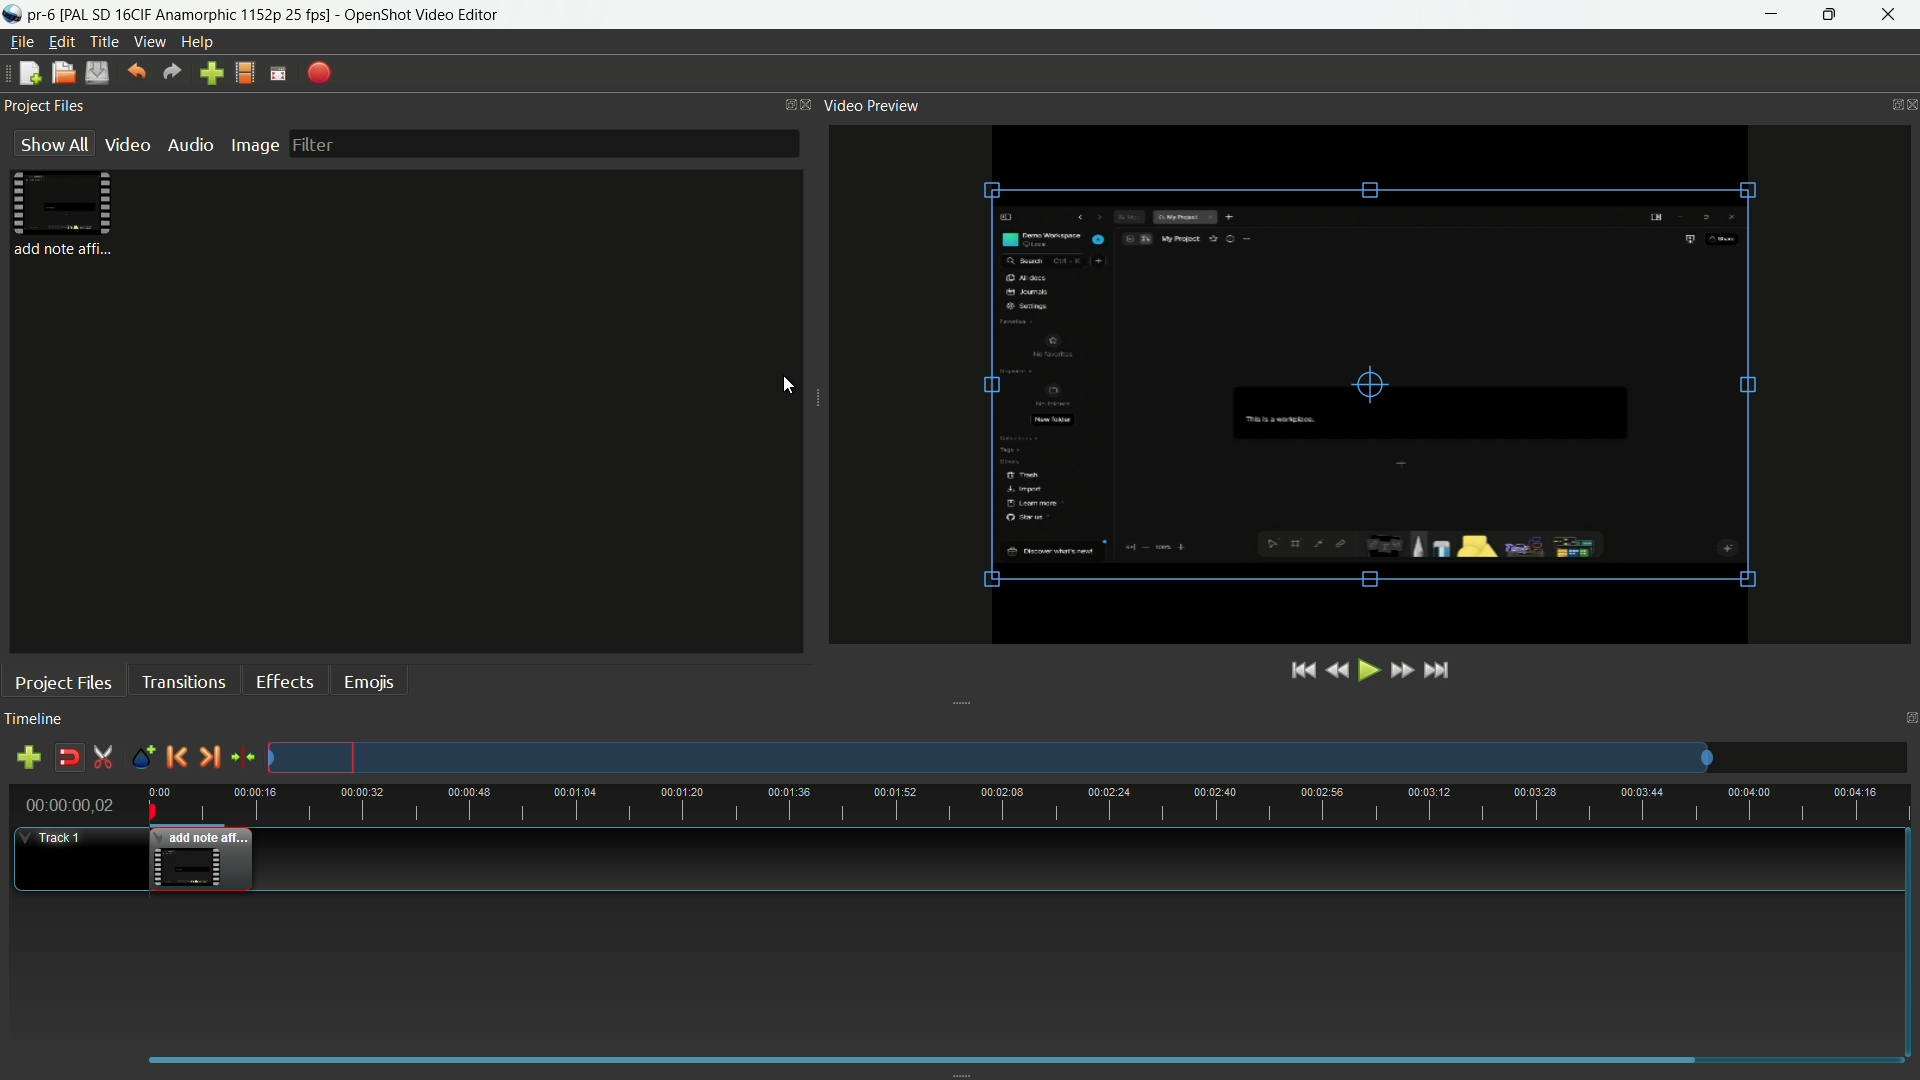 Image resolution: width=1920 pixels, height=1080 pixels. What do you see at coordinates (96, 73) in the screenshot?
I see `save project` at bounding box center [96, 73].